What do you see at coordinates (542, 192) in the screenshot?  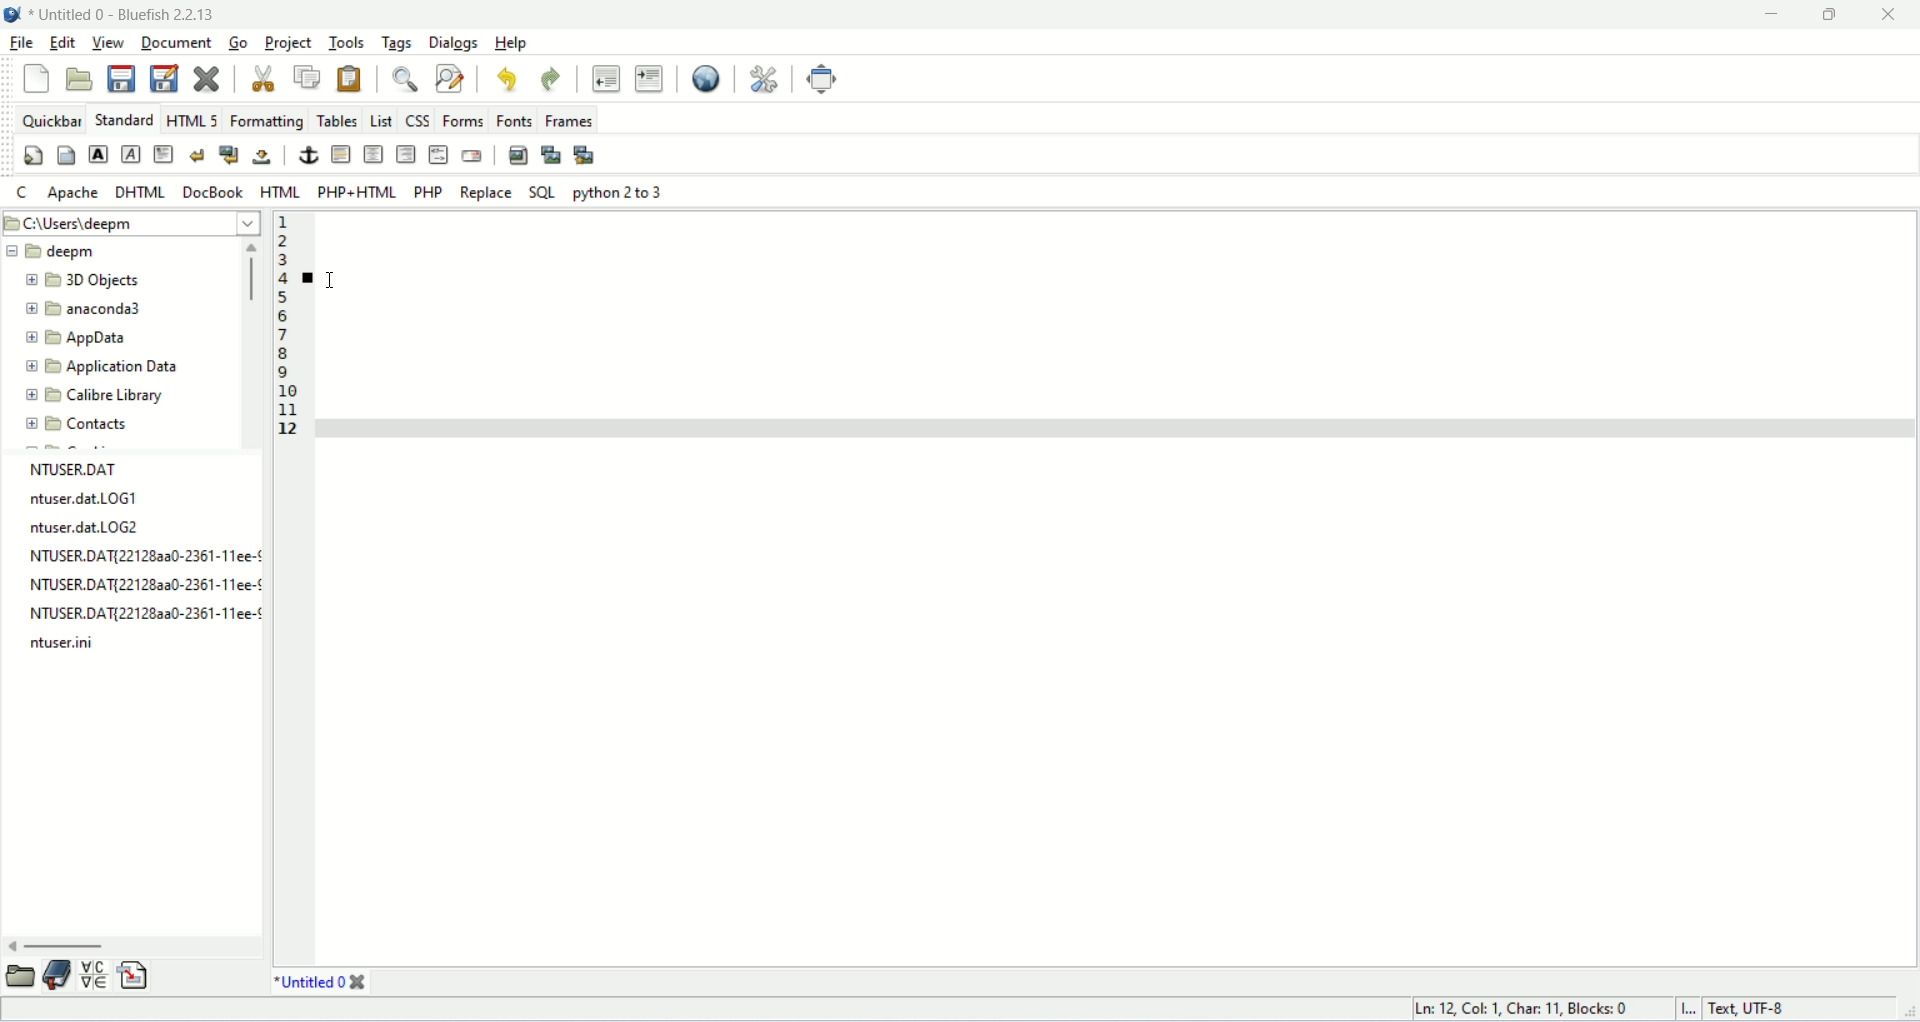 I see `SQL` at bounding box center [542, 192].